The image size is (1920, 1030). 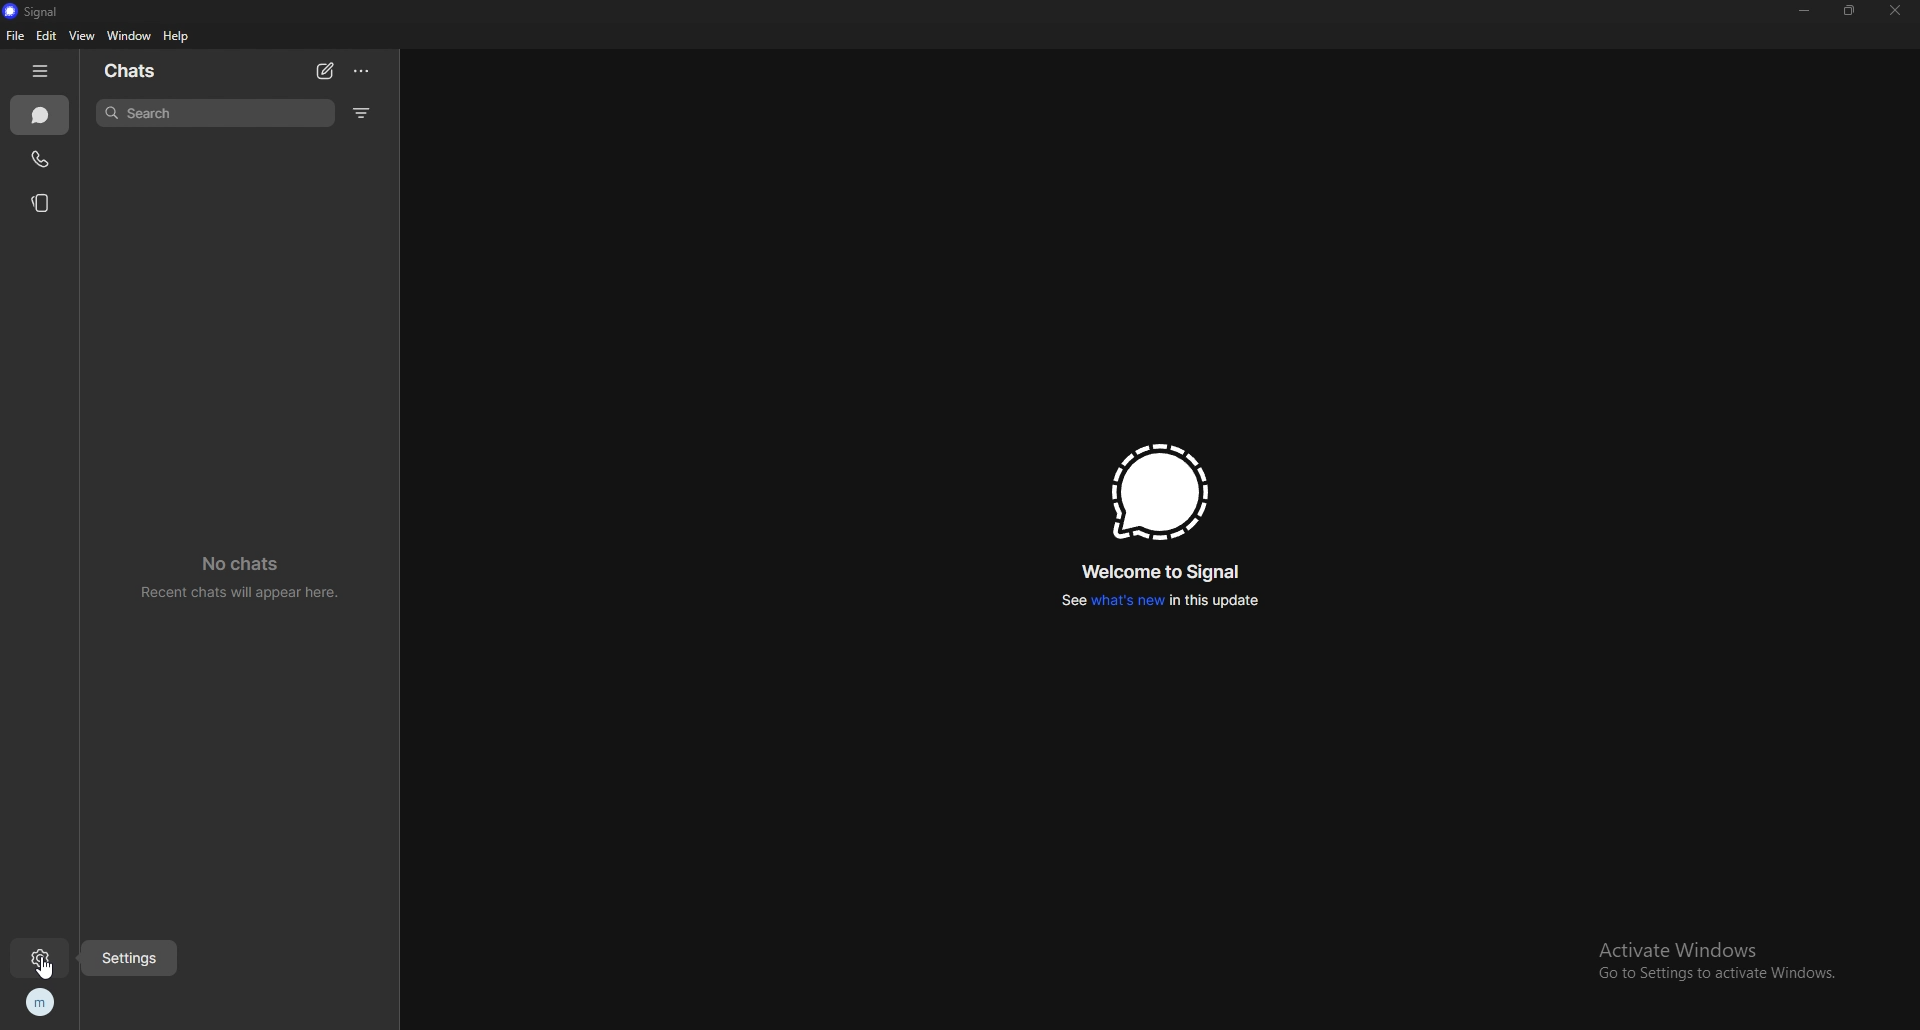 What do you see at coordinates (40, 1002) in the screenshot?
I see `profile` at bounding box center [40, 1002].